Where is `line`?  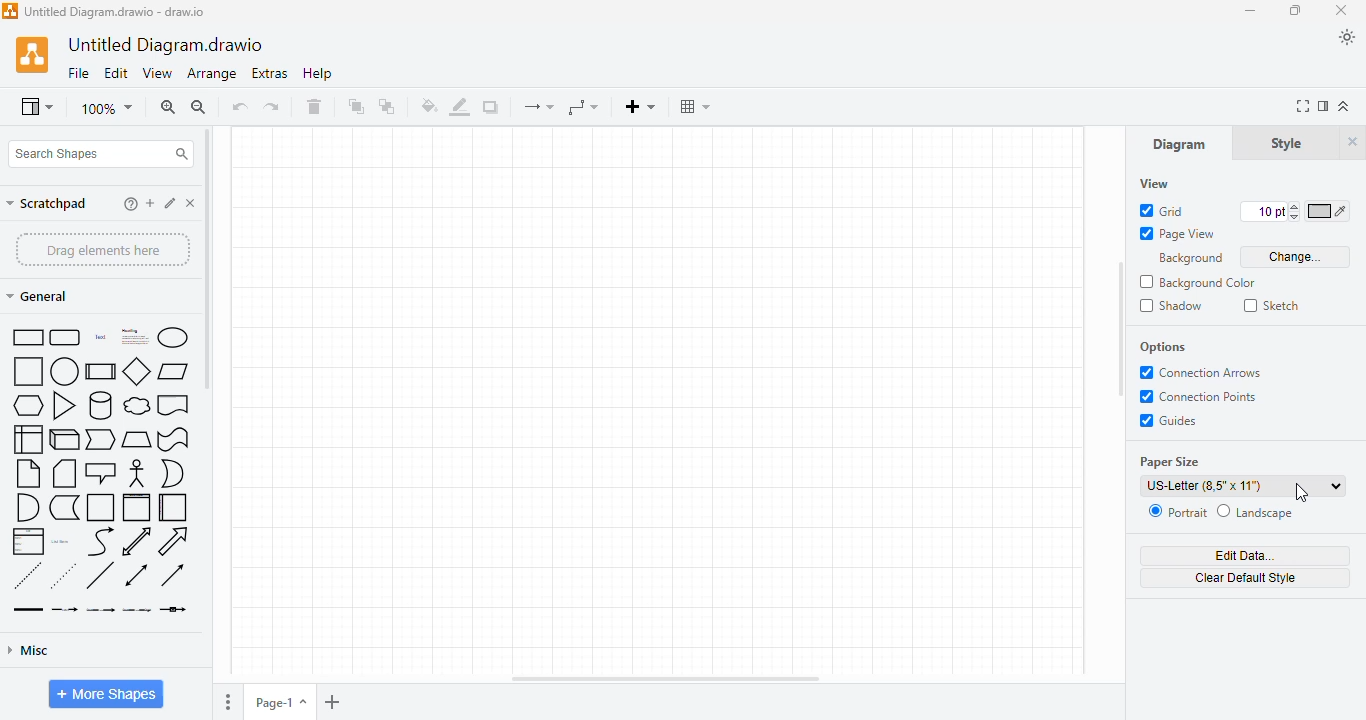
line is located at coordinates (100, 575).